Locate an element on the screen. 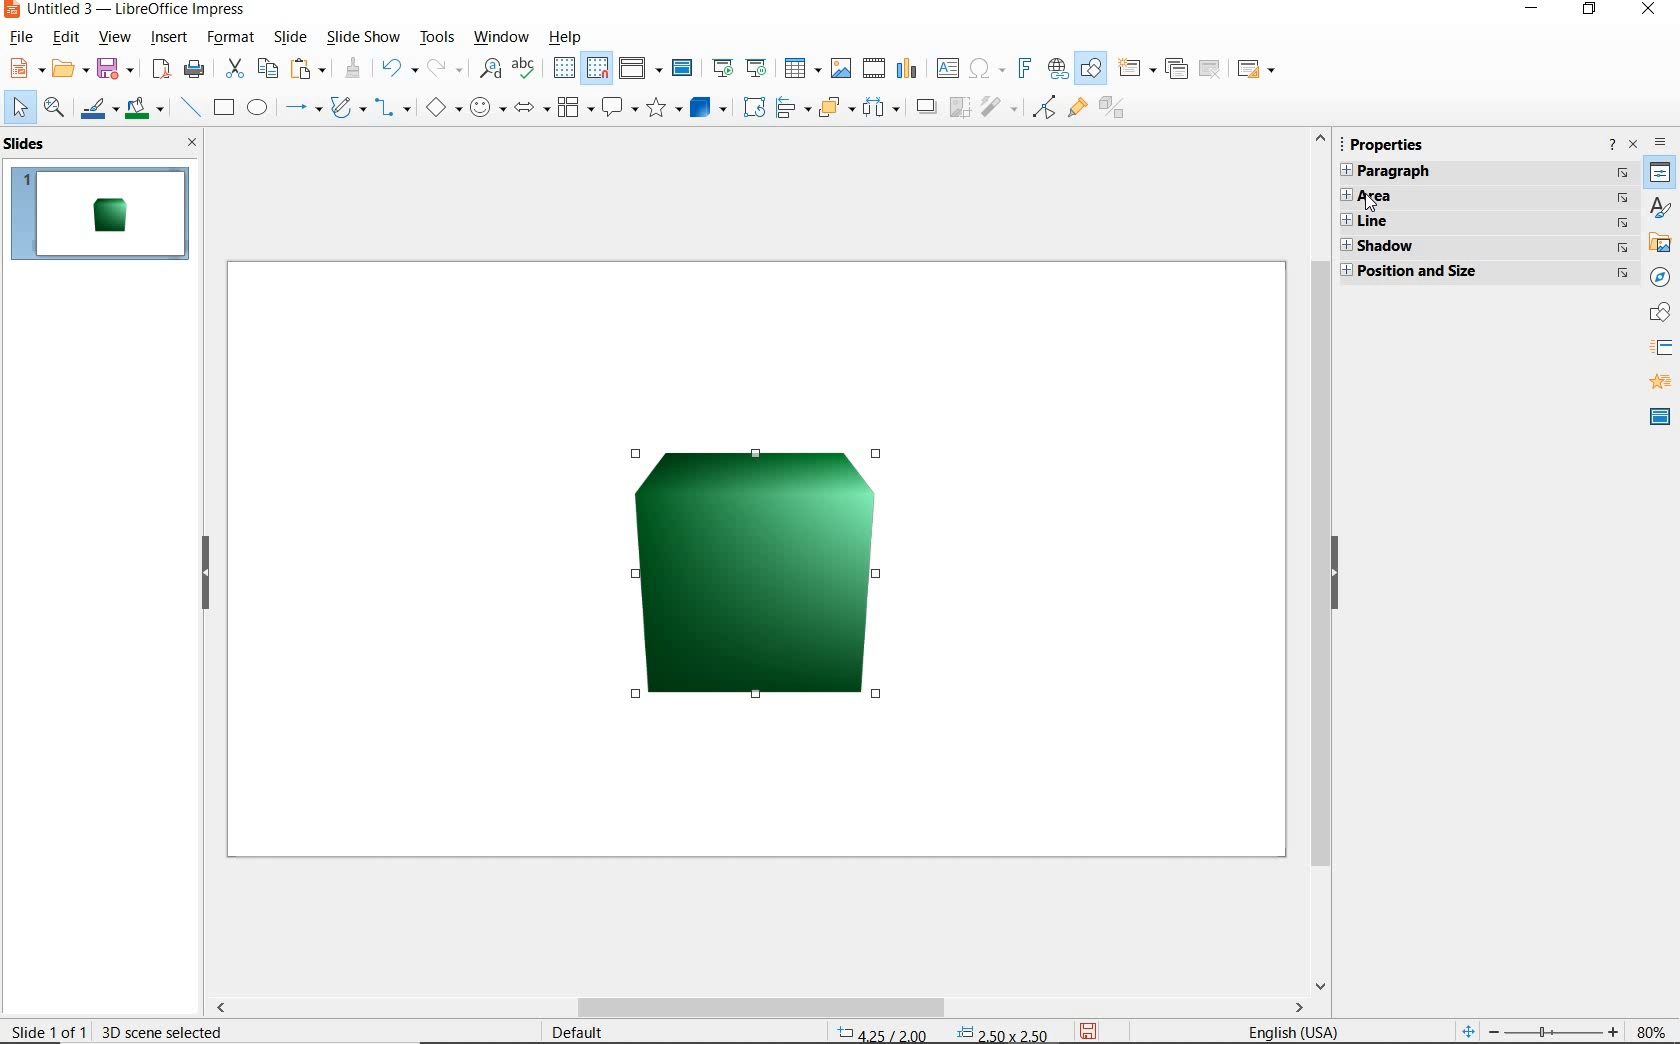 The height and width of the screenshot is (1044, 1680). format is located at coordinates (232, 37).